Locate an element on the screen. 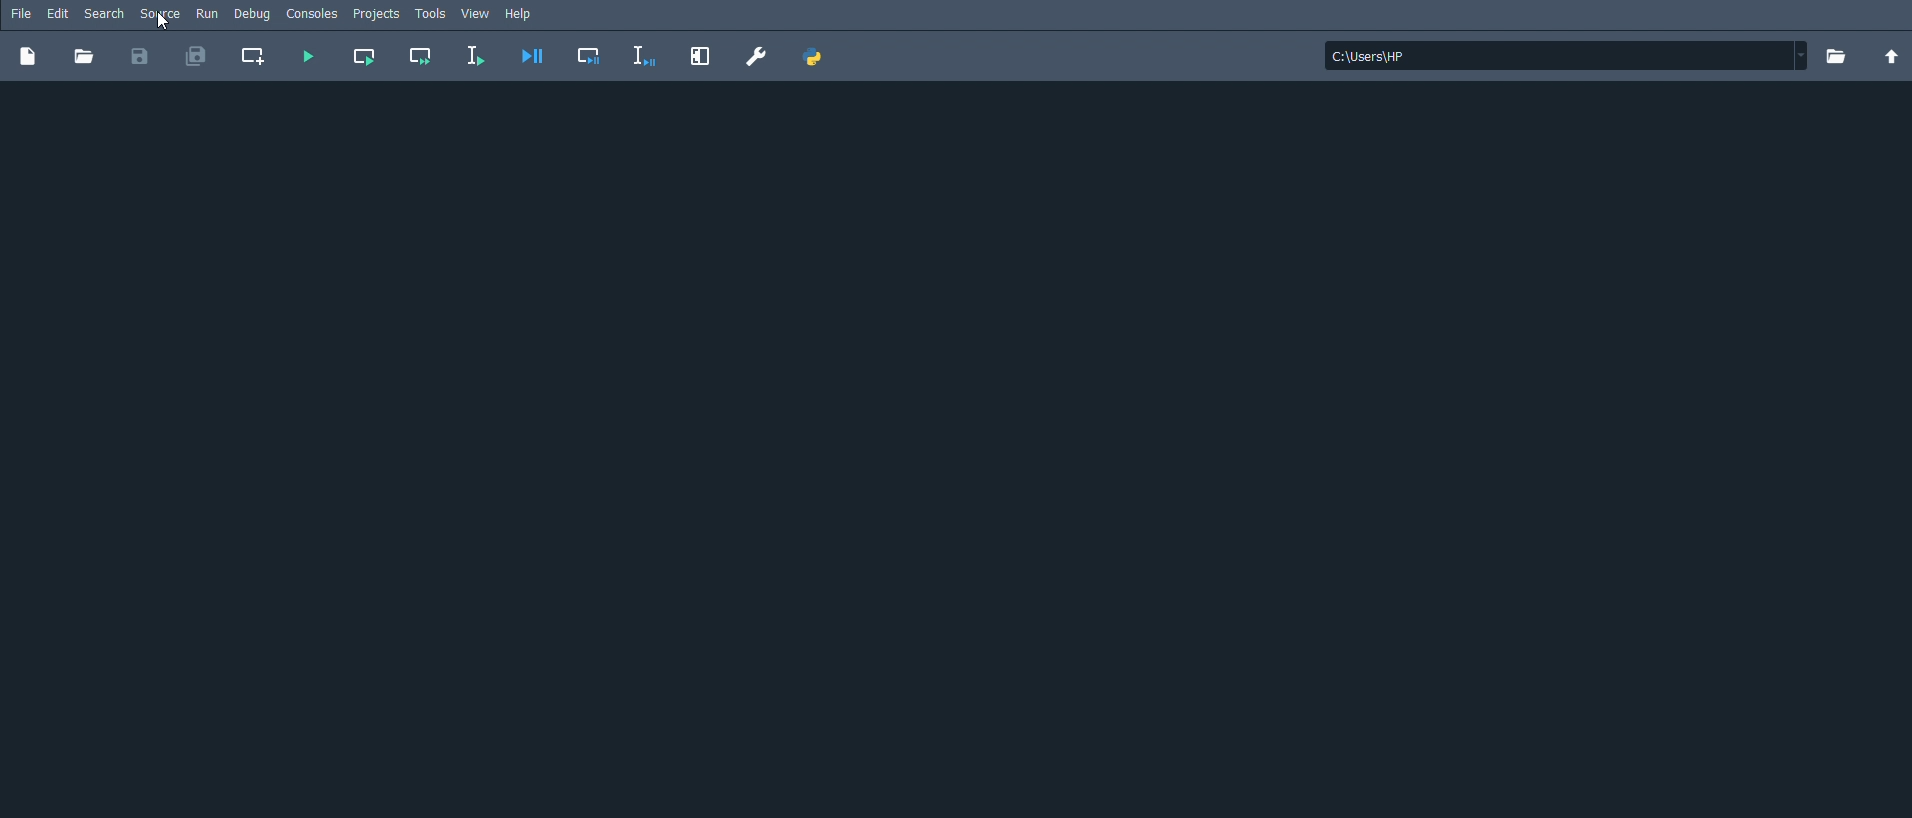  Save file is located at coordinates (139, 55).